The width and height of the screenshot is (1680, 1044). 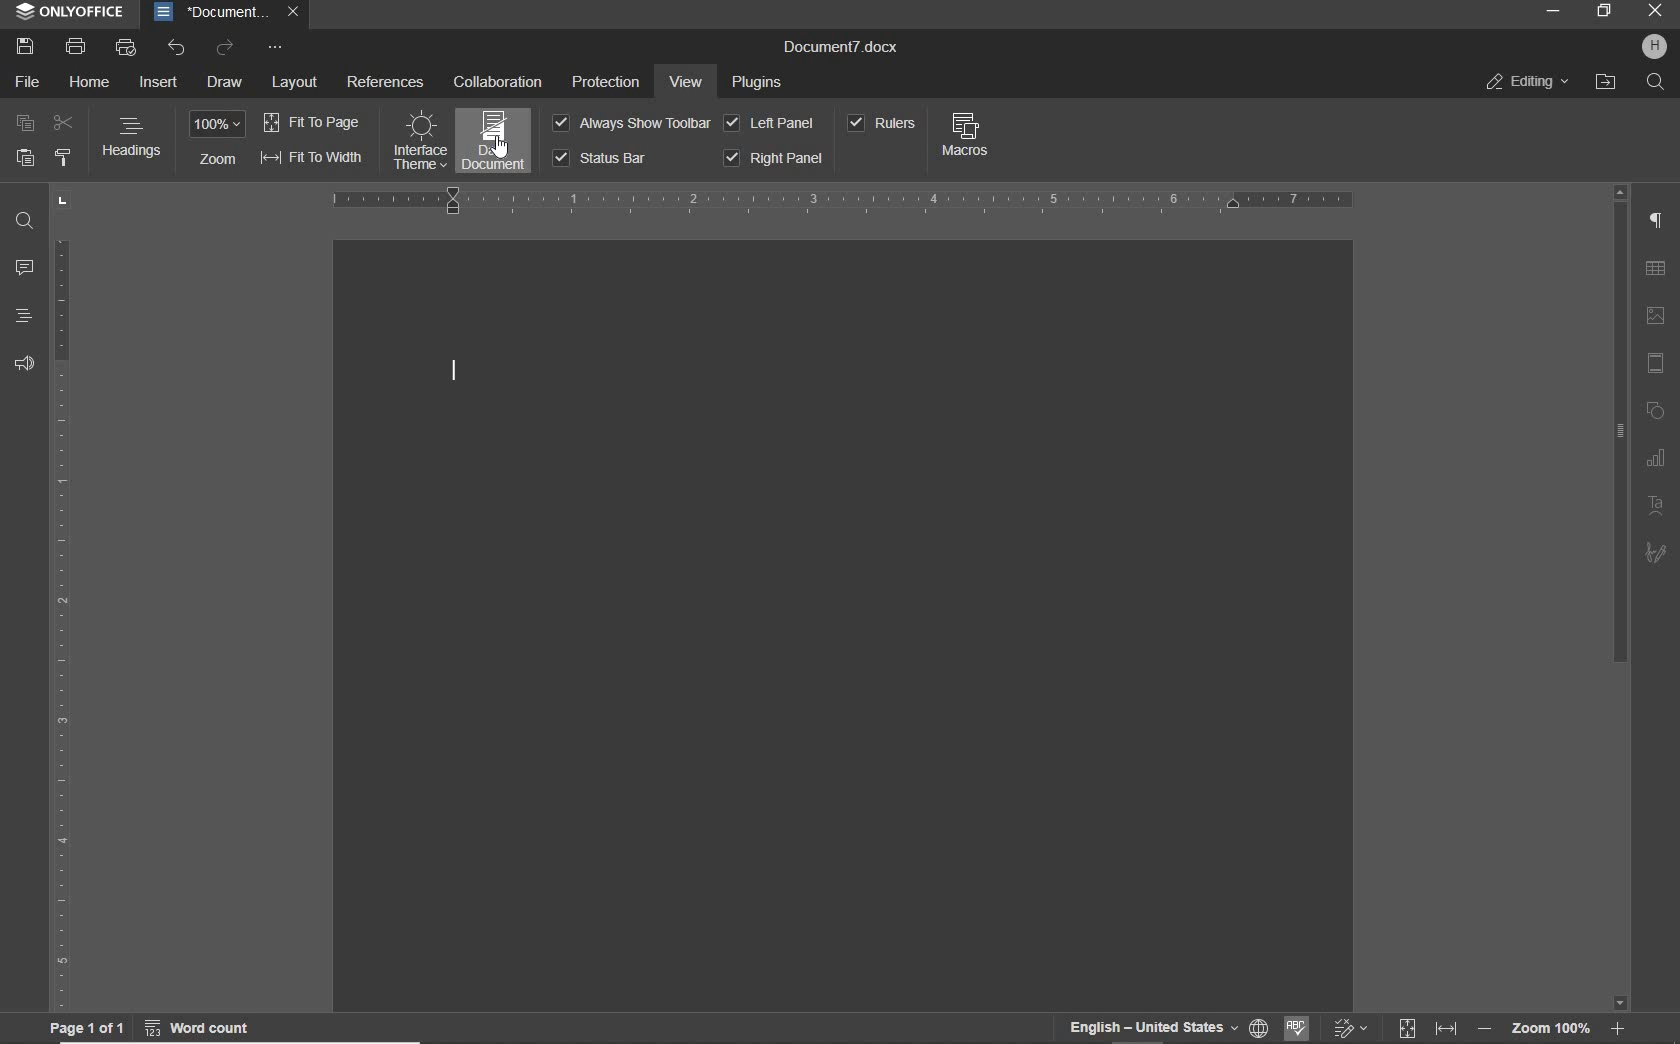 What do you see at coordinates (453, 371) in the screenshot?
I see `CURSOR POSITION AFTER CHANGING INTERFACE THEME` at bounding box center [453, 371].